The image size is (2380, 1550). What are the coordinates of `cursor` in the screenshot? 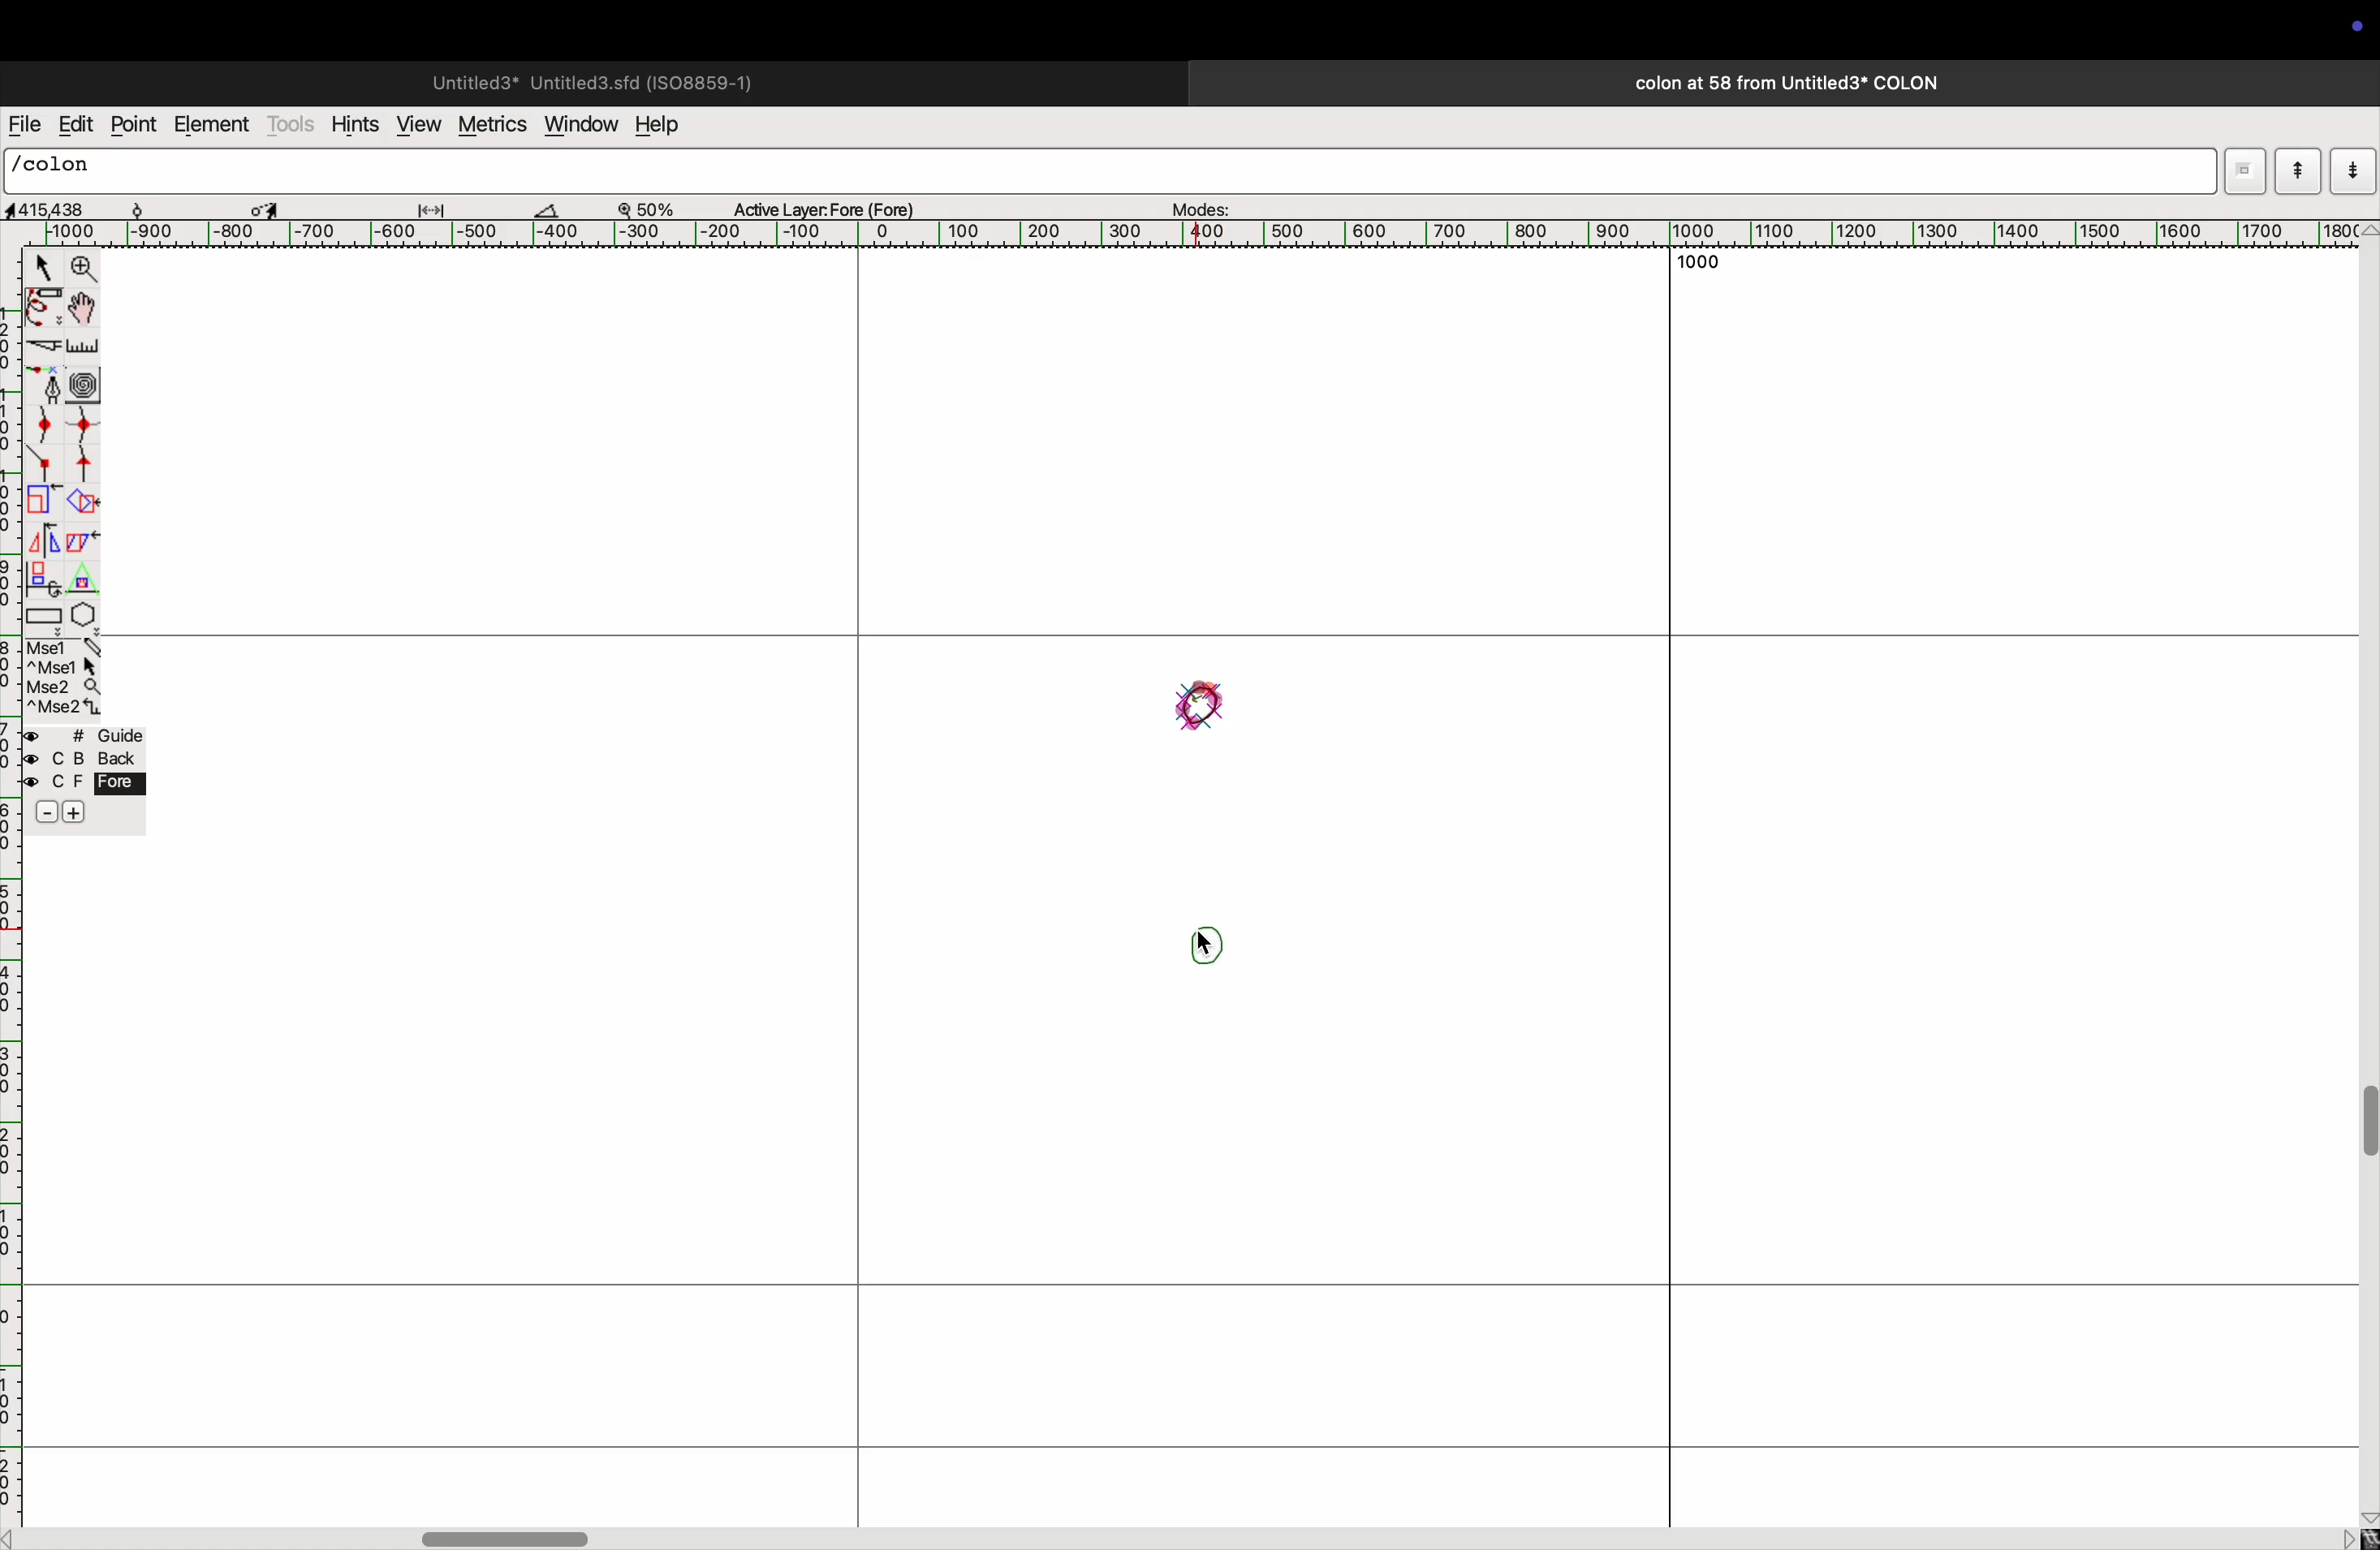 It's located at (39, 266).